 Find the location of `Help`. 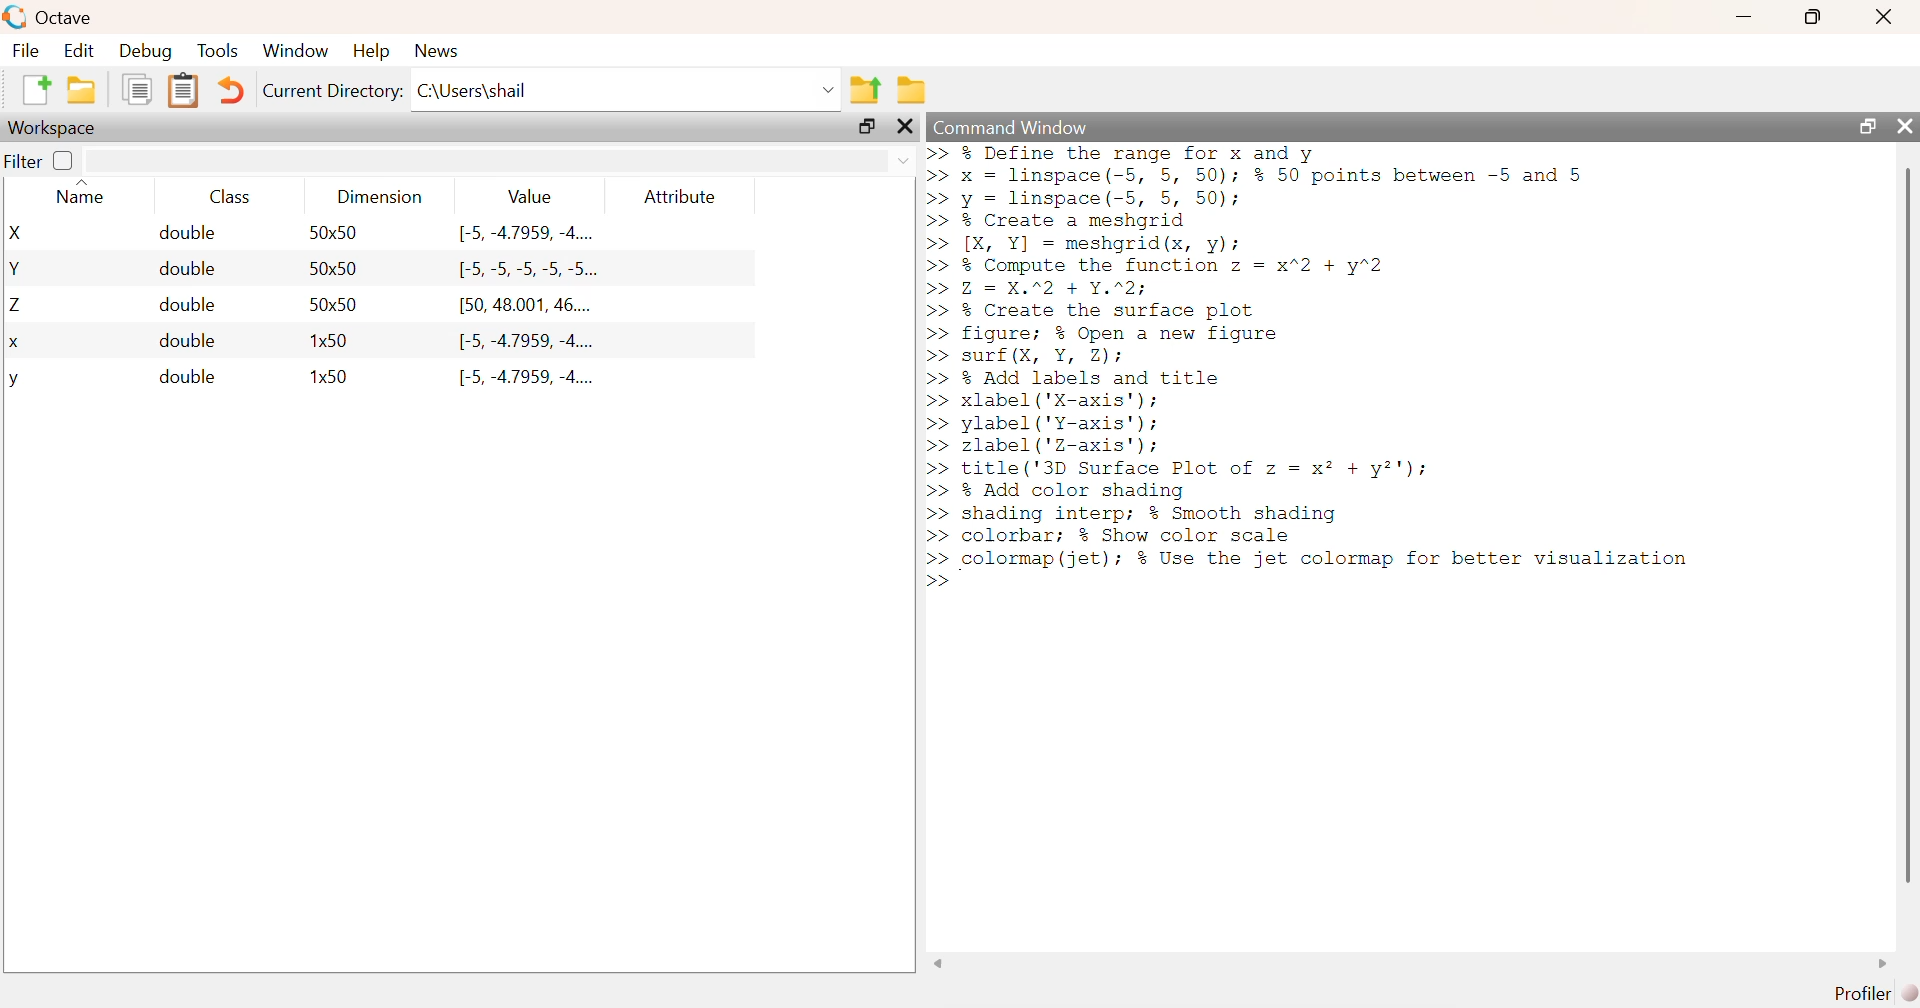

Help is located at coordinates (371, 50).